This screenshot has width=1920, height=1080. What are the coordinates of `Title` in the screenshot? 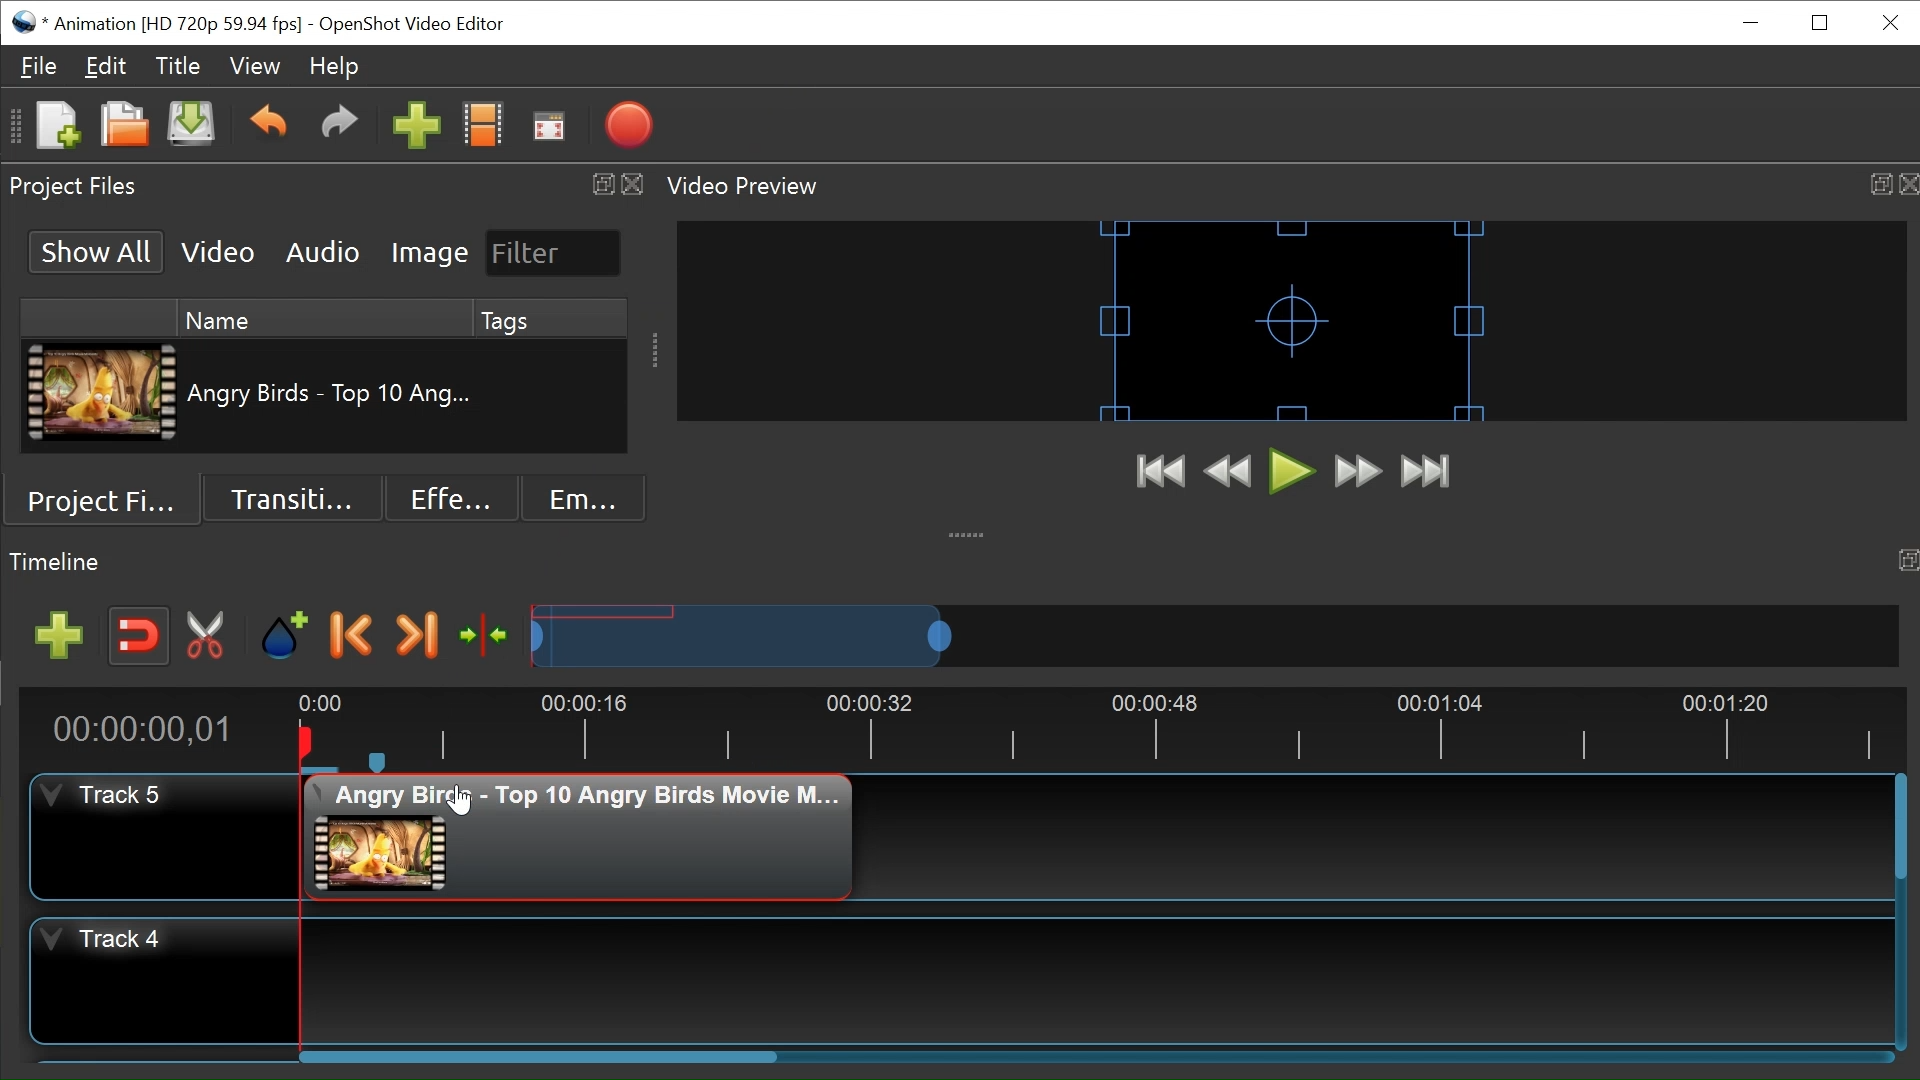 It's located at (179, 66).